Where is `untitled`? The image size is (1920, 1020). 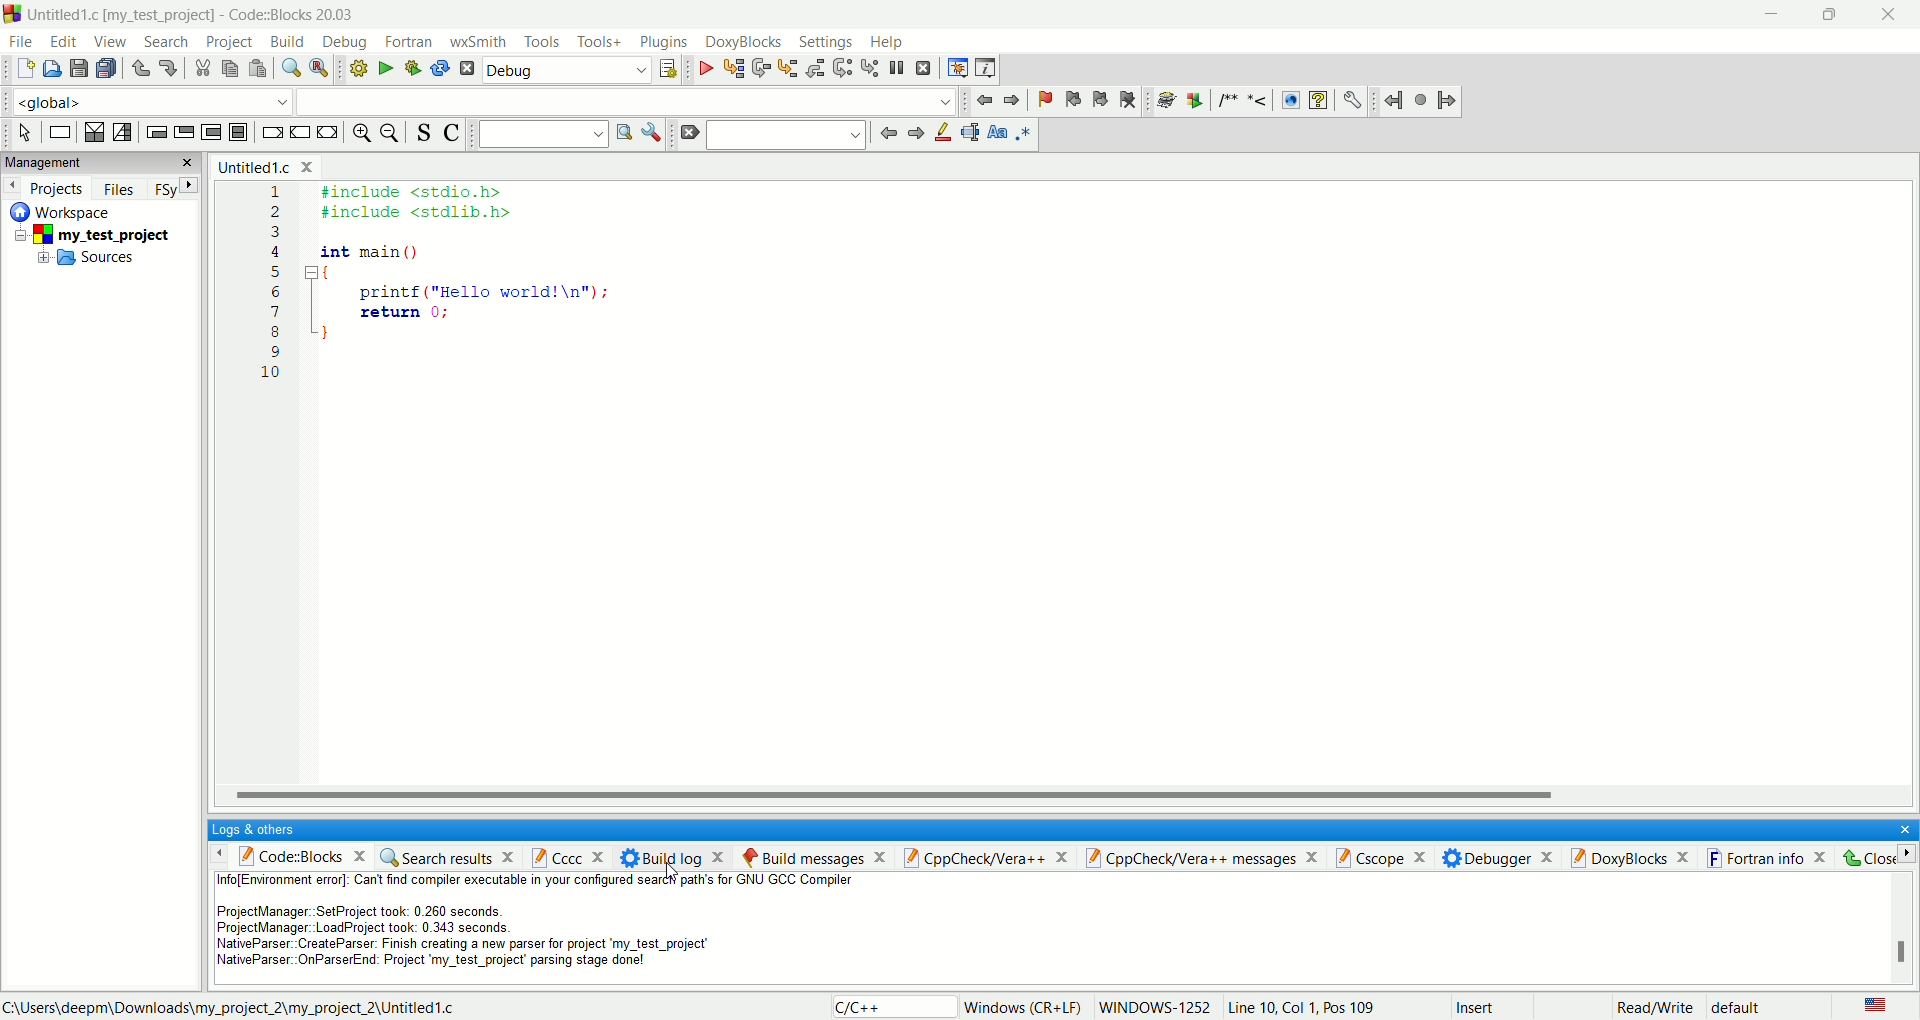
untitled is located at coordinates (265, 166).